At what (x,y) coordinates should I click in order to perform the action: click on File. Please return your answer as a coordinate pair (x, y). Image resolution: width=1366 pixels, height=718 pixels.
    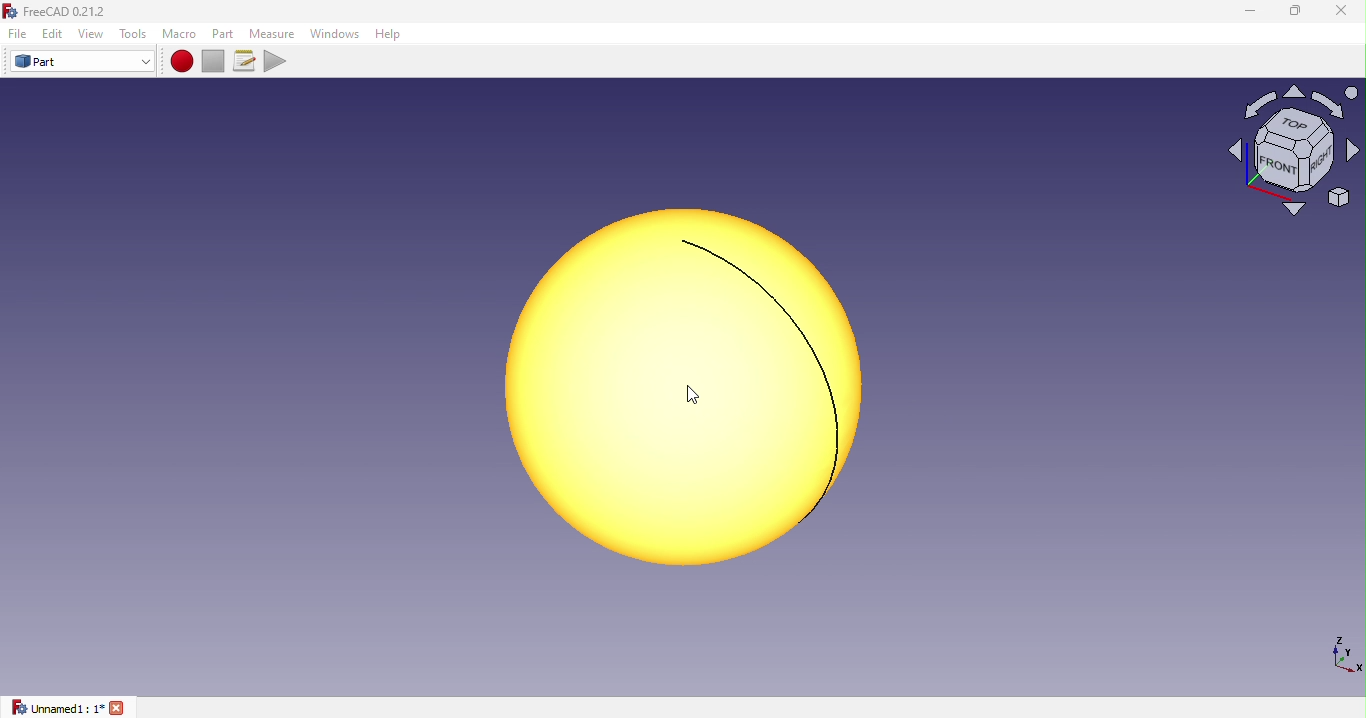
    Looking at the image, I should click on (14, 34).